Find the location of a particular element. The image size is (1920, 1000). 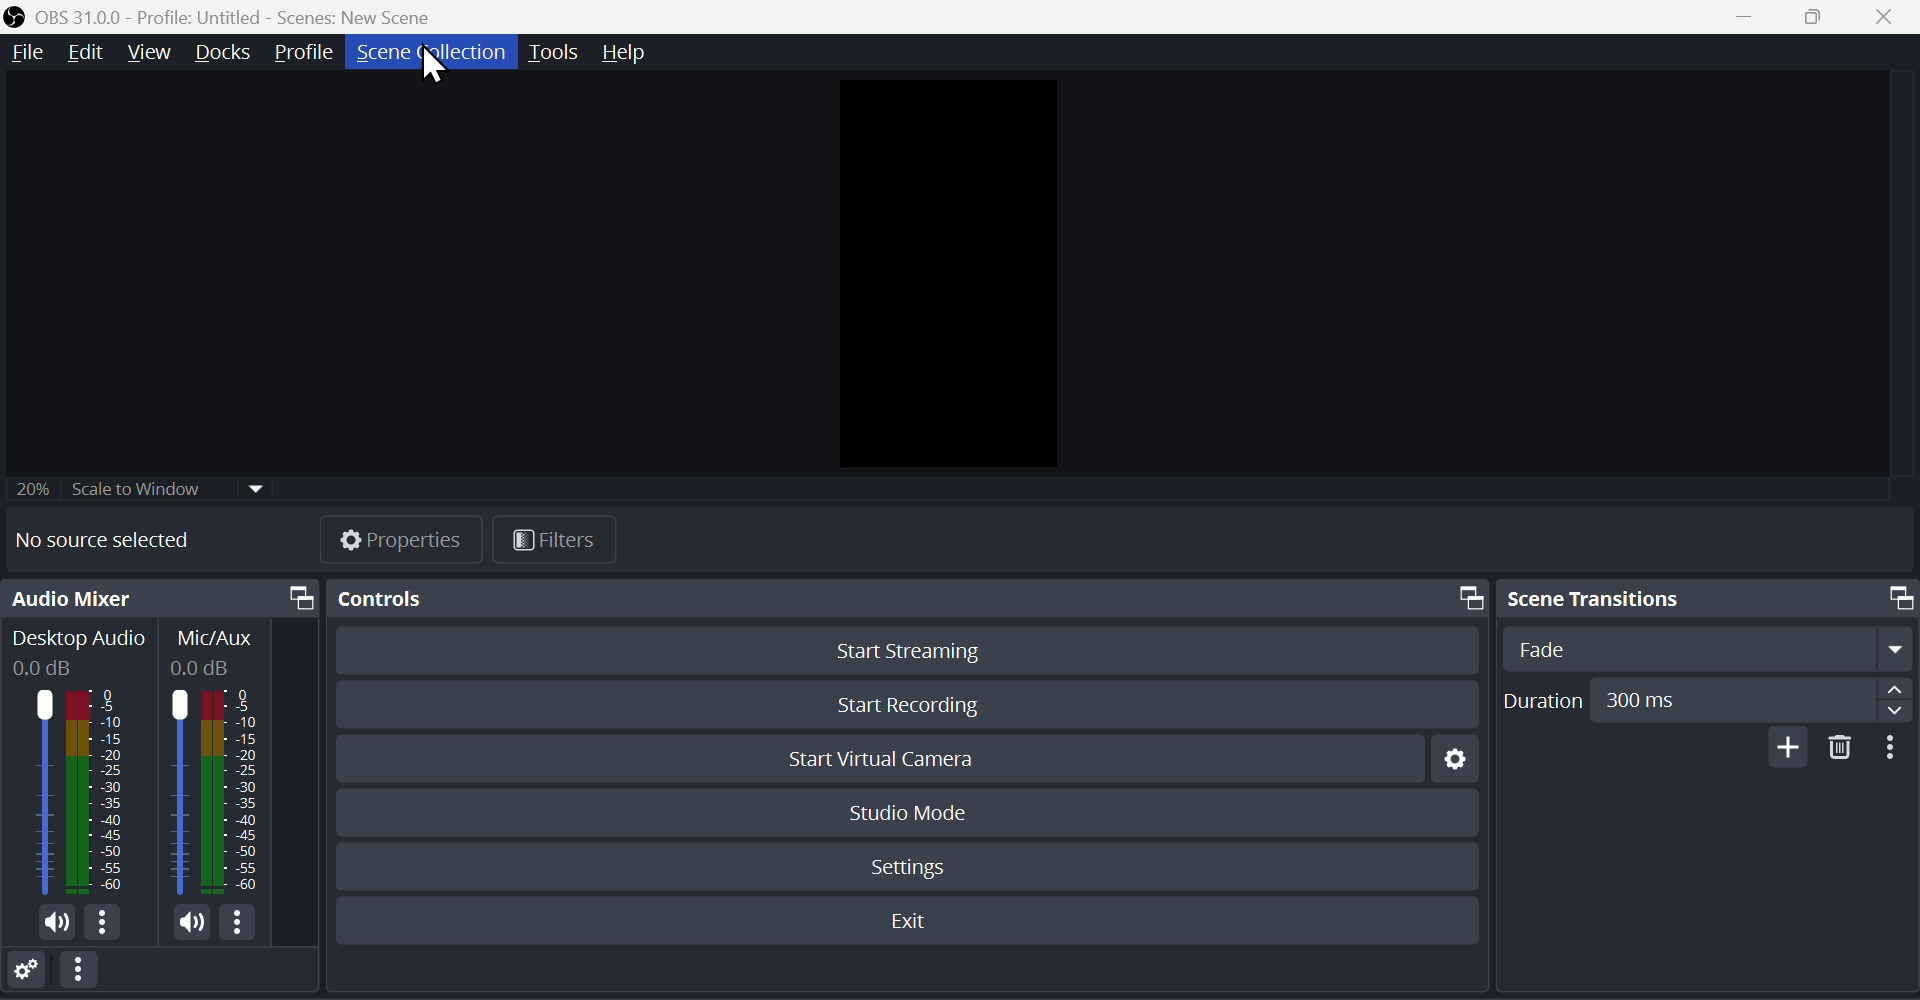

Studio mode is located at coordinates (909, 810).